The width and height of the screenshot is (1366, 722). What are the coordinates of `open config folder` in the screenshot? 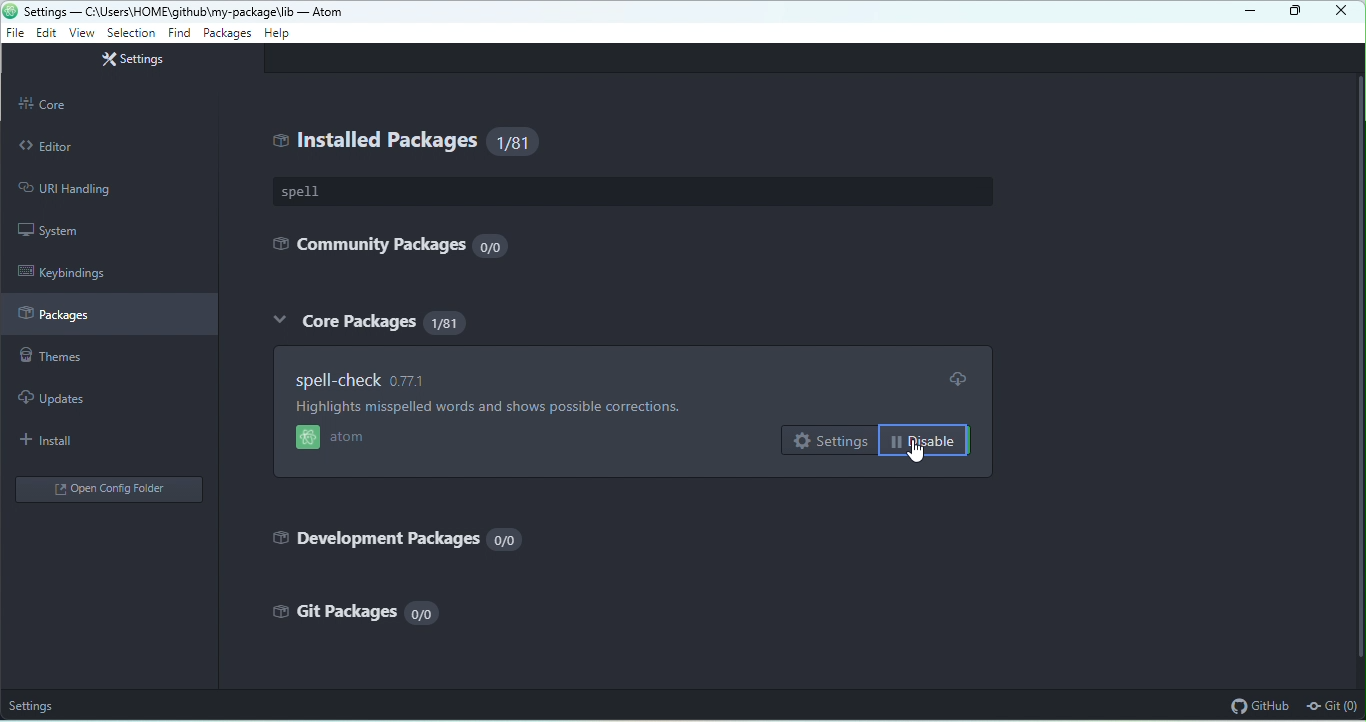 It's located at (111, 492).